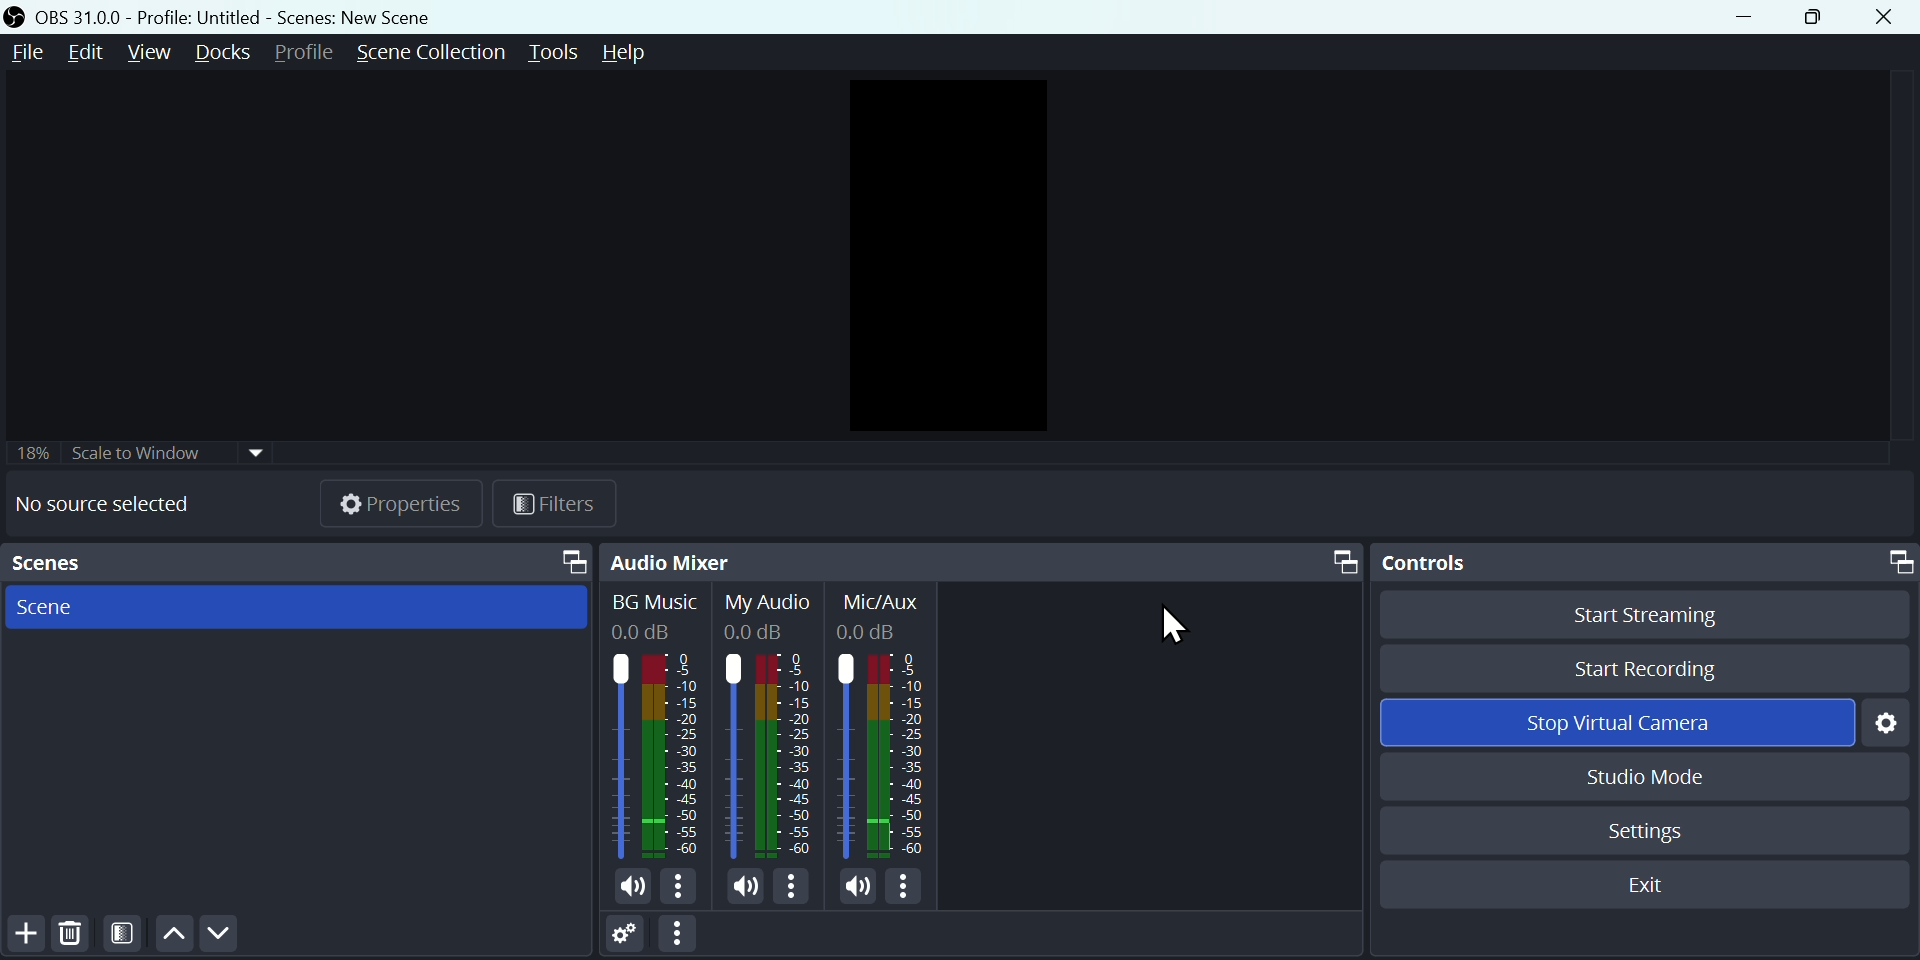  Describe the element at coordinates (619, 50) in the screenshot. I see `help` at that location.